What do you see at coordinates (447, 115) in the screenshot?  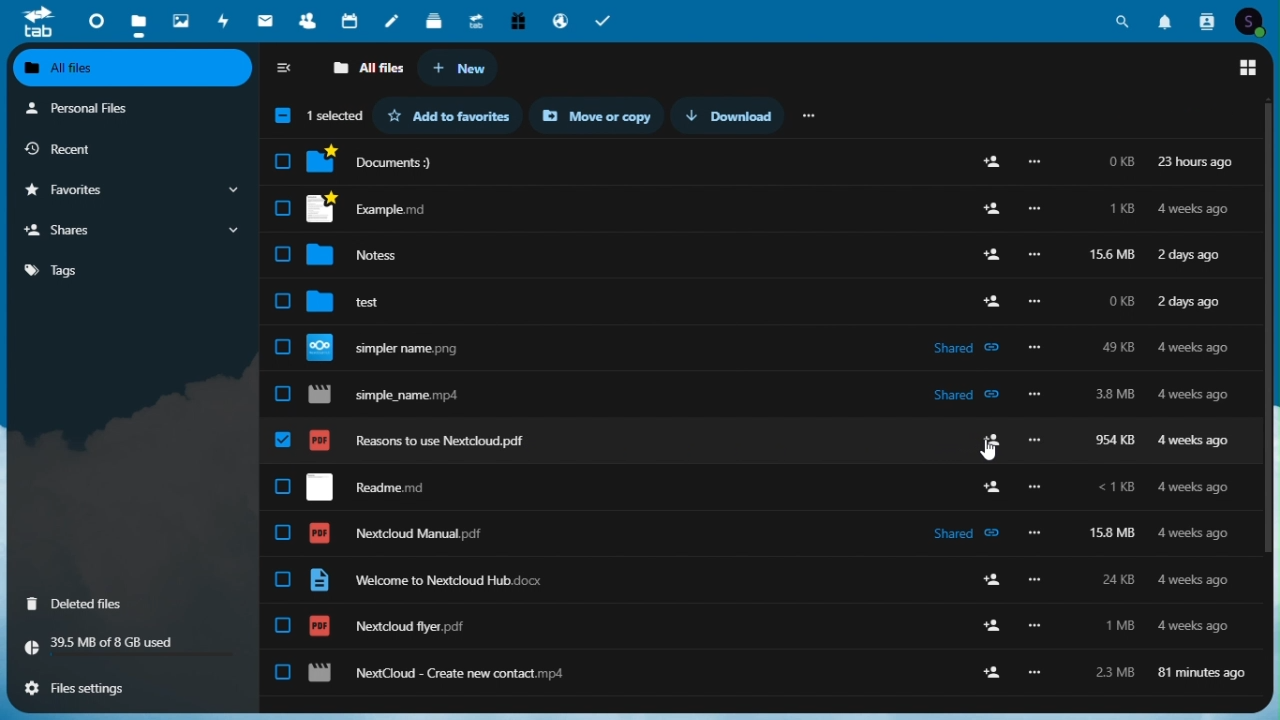 I see `favorites` at bounding box center [447, 115].